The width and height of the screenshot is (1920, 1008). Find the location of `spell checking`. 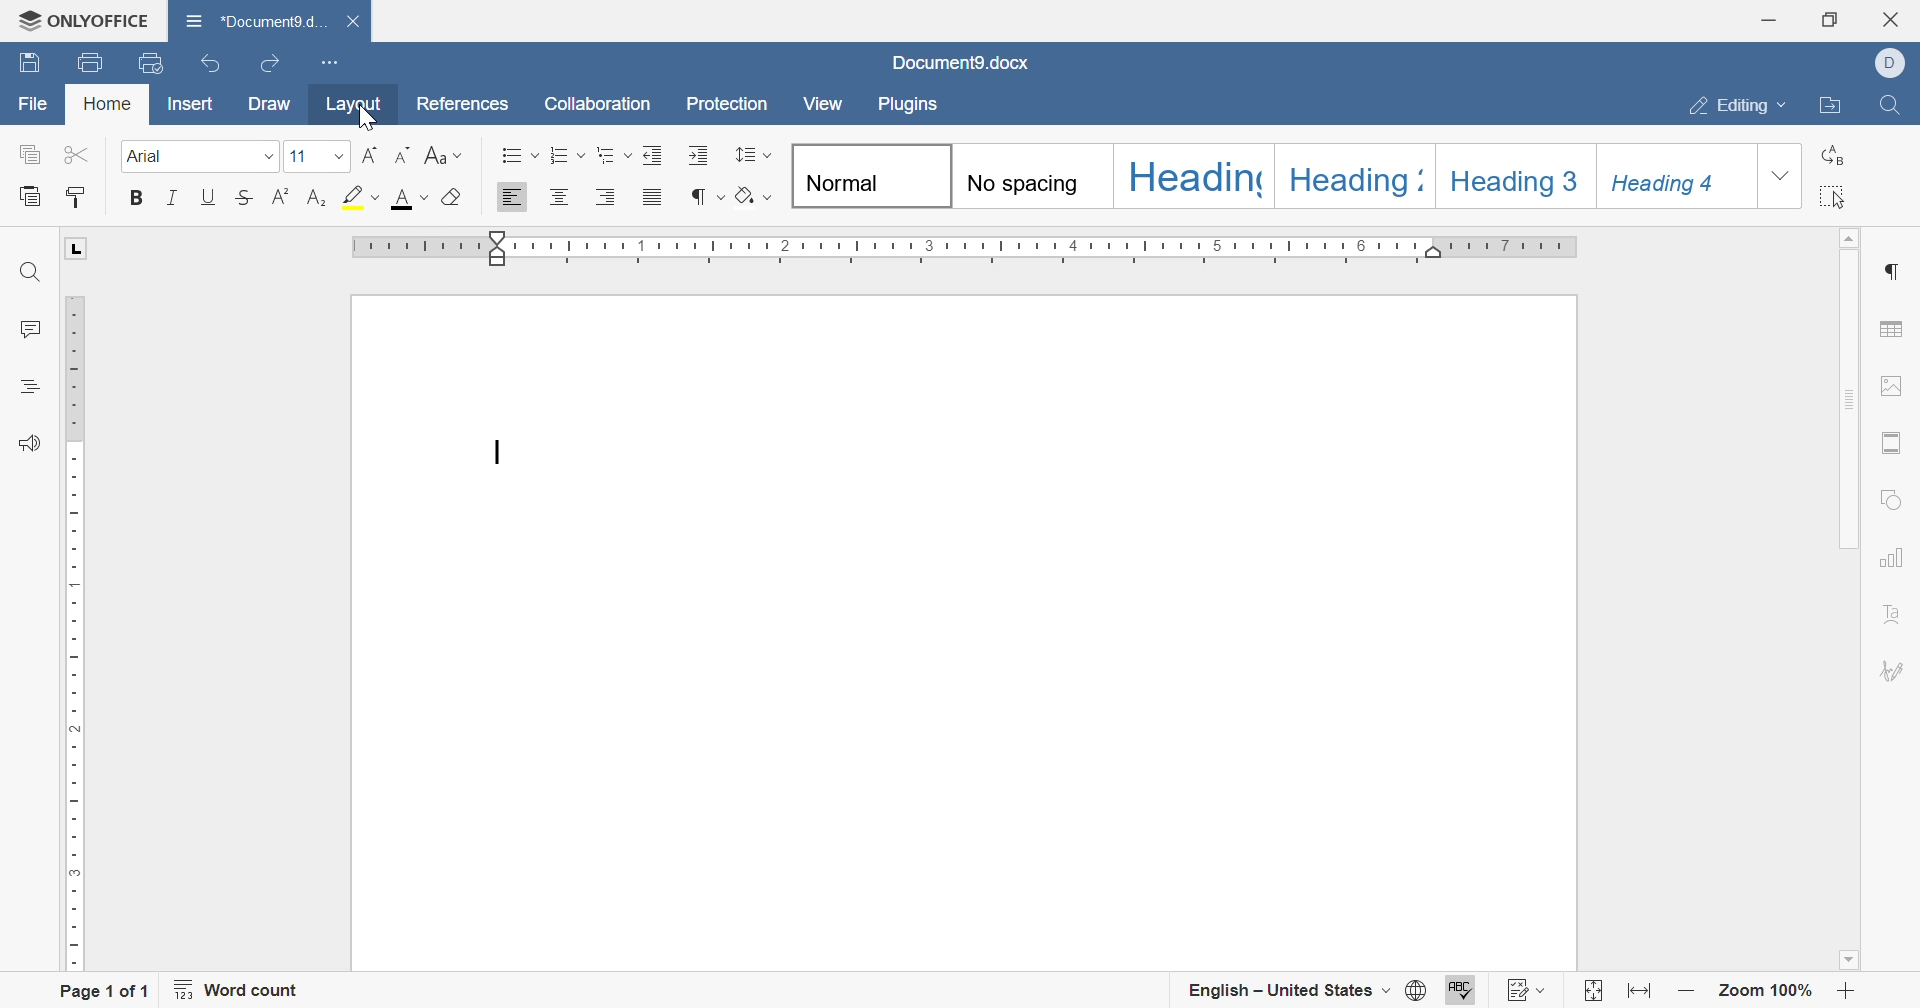

spell checking is located at coordinates (1463, 991).